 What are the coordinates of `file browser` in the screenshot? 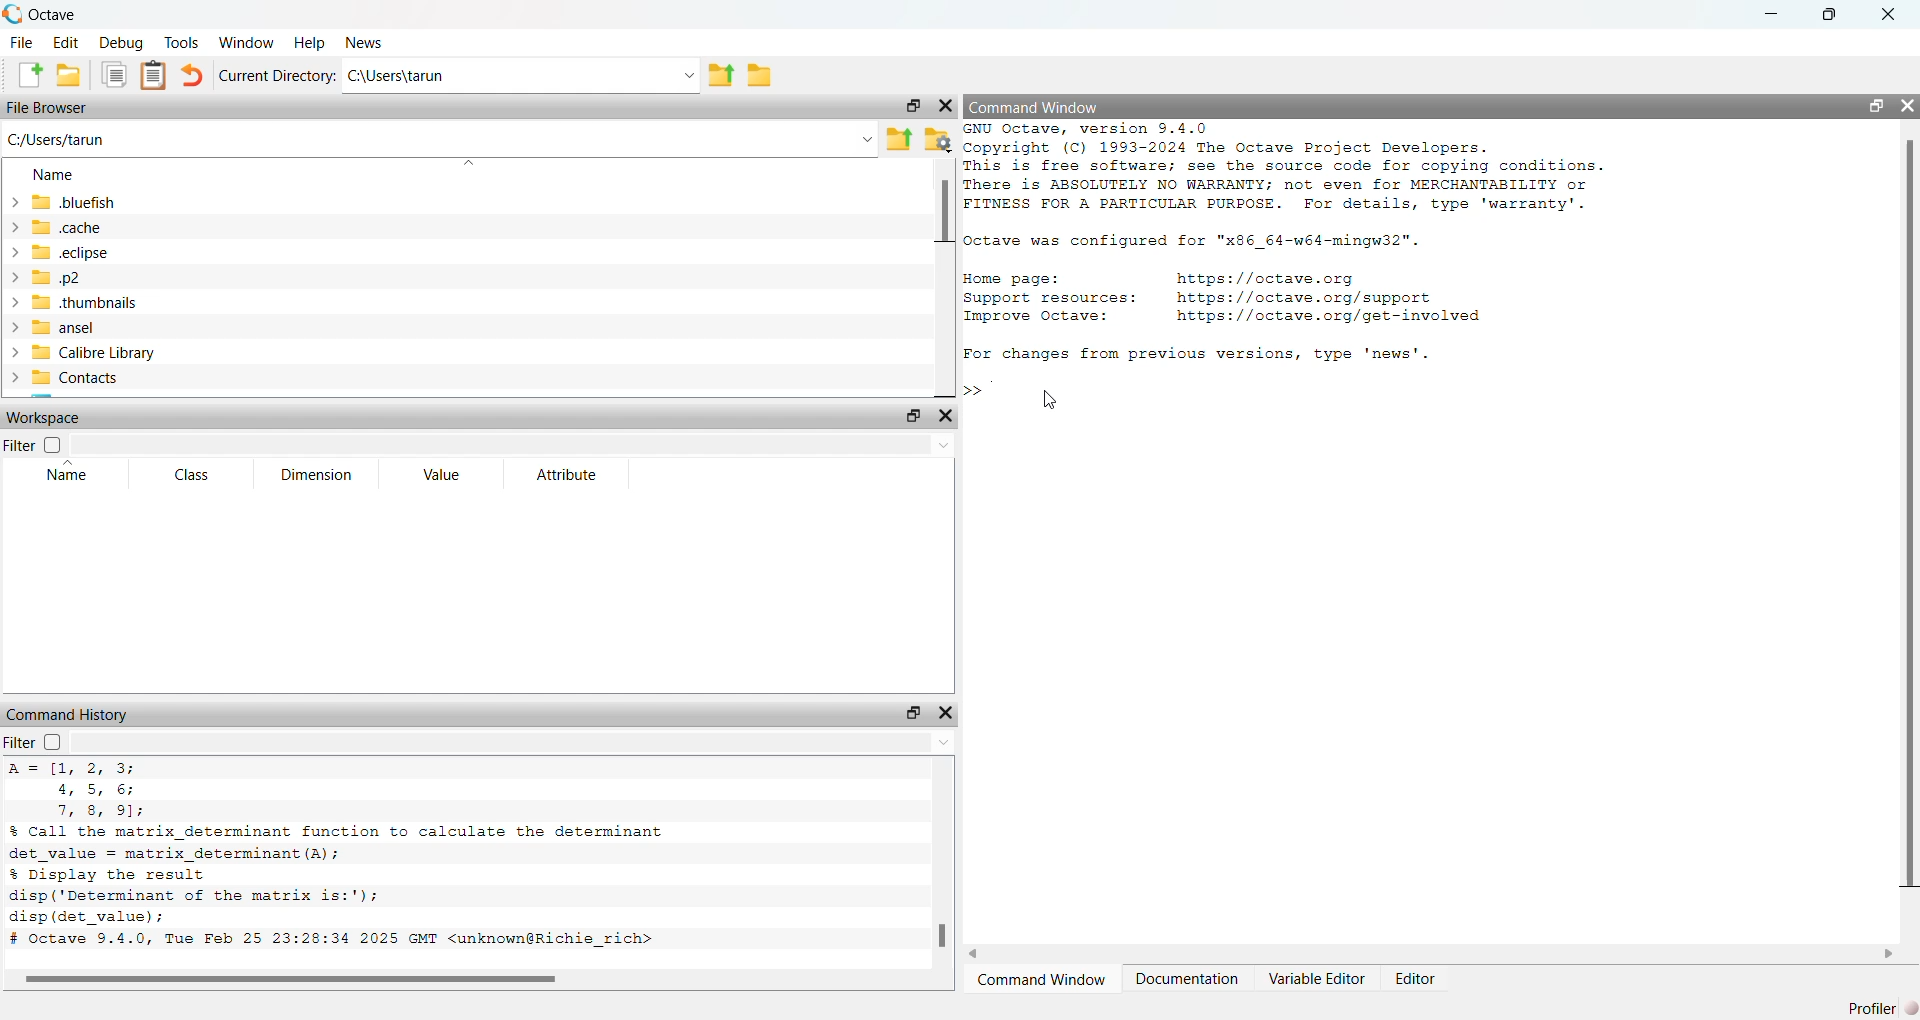 It's located at (49, 107).